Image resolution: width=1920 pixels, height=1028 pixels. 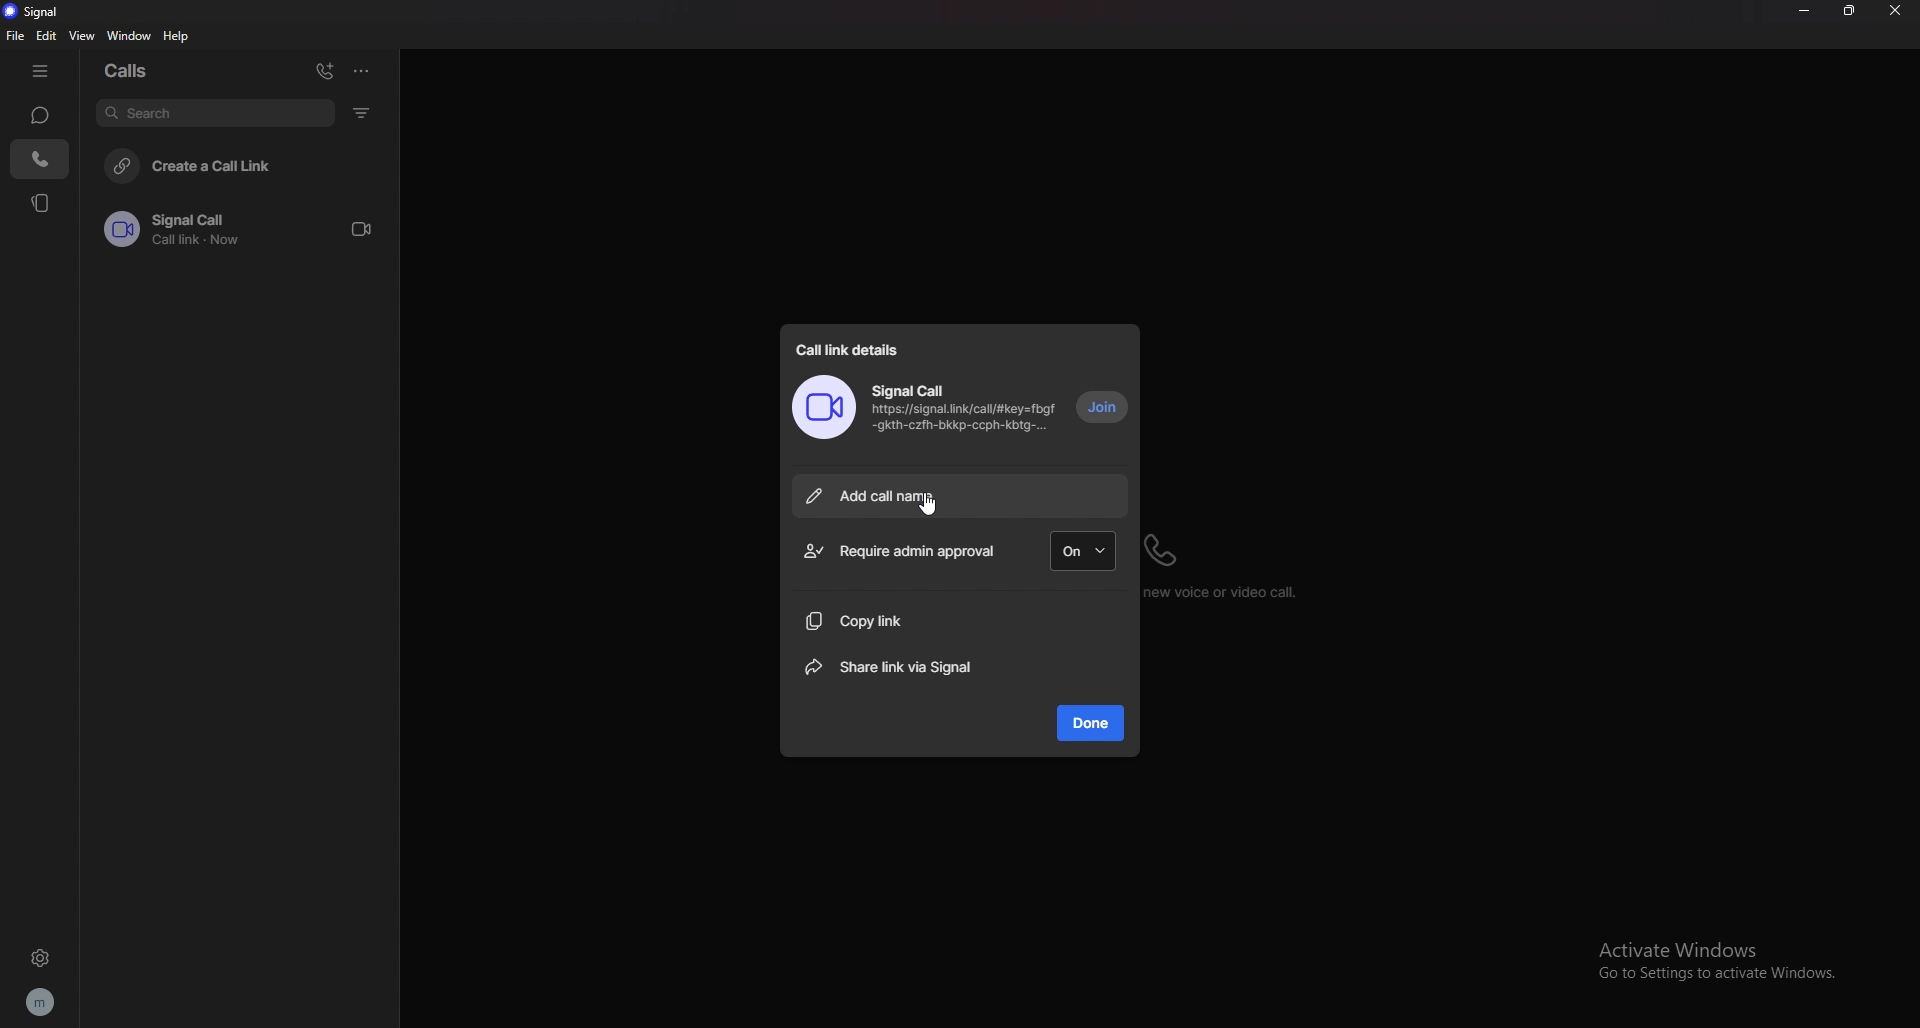 What do you see at coordinates (1104, 408) in the screenshot?
I see `join call` at bounding box center [1104, 408].